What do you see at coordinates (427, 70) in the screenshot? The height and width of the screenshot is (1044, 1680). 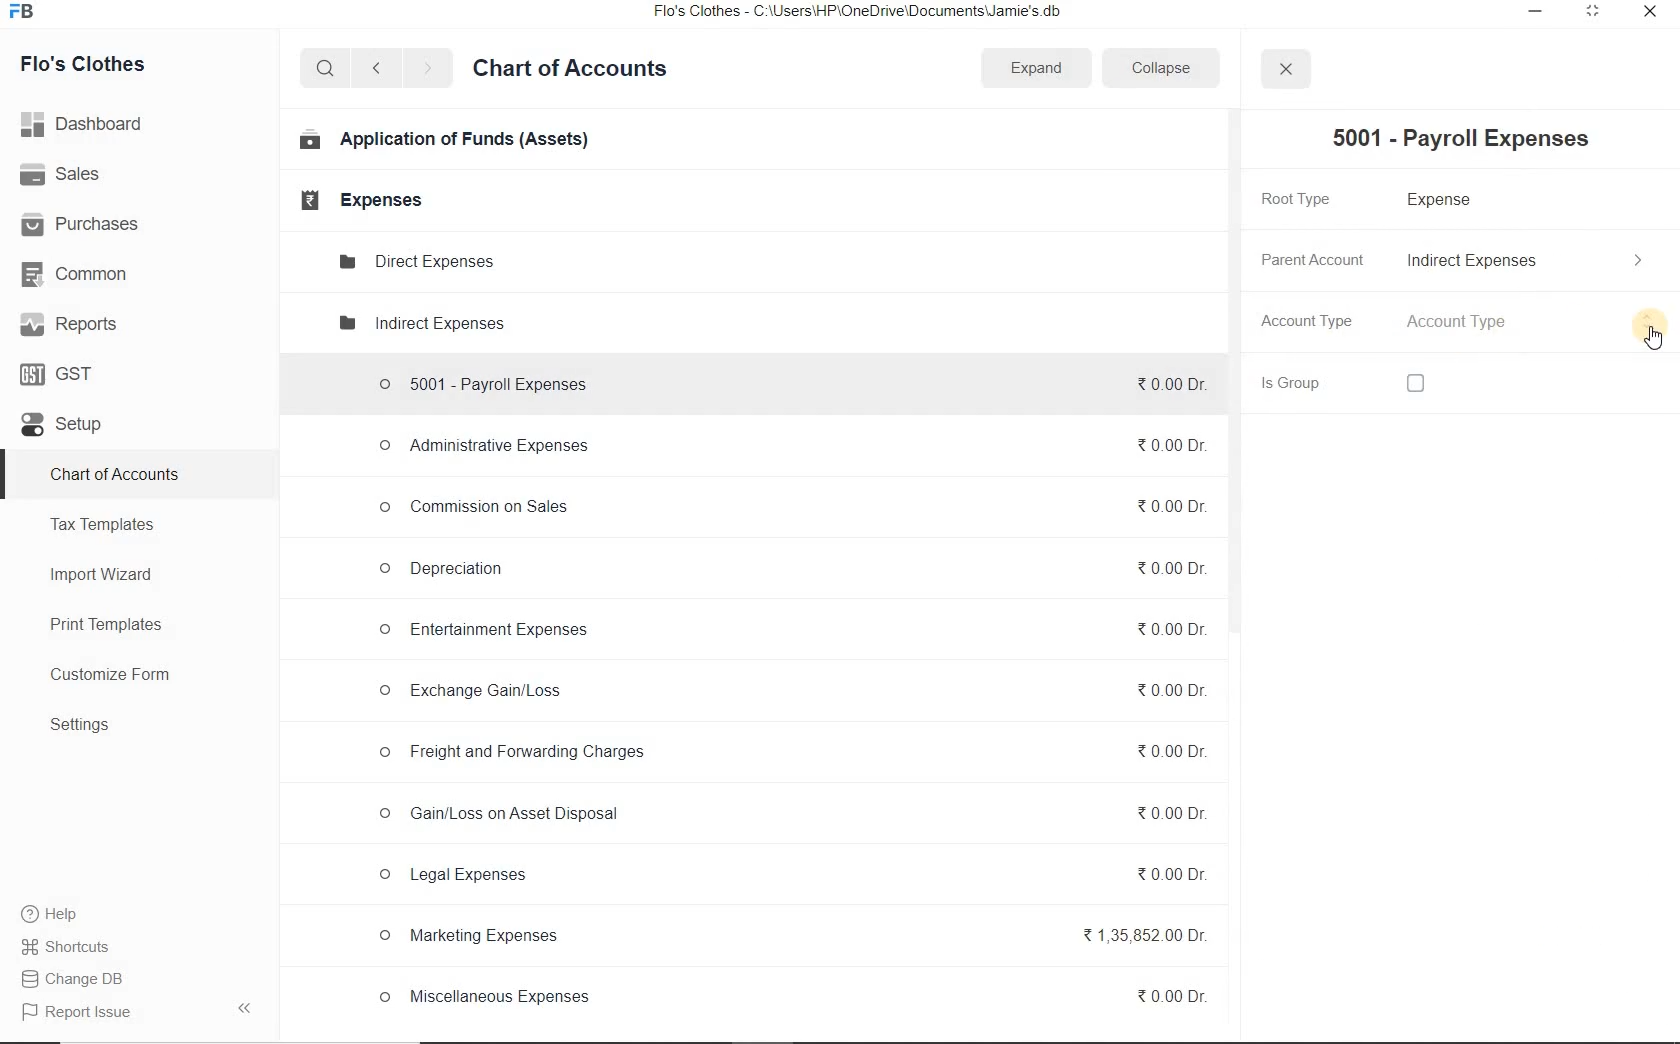 I see `next` at bounding box center [427, 70].